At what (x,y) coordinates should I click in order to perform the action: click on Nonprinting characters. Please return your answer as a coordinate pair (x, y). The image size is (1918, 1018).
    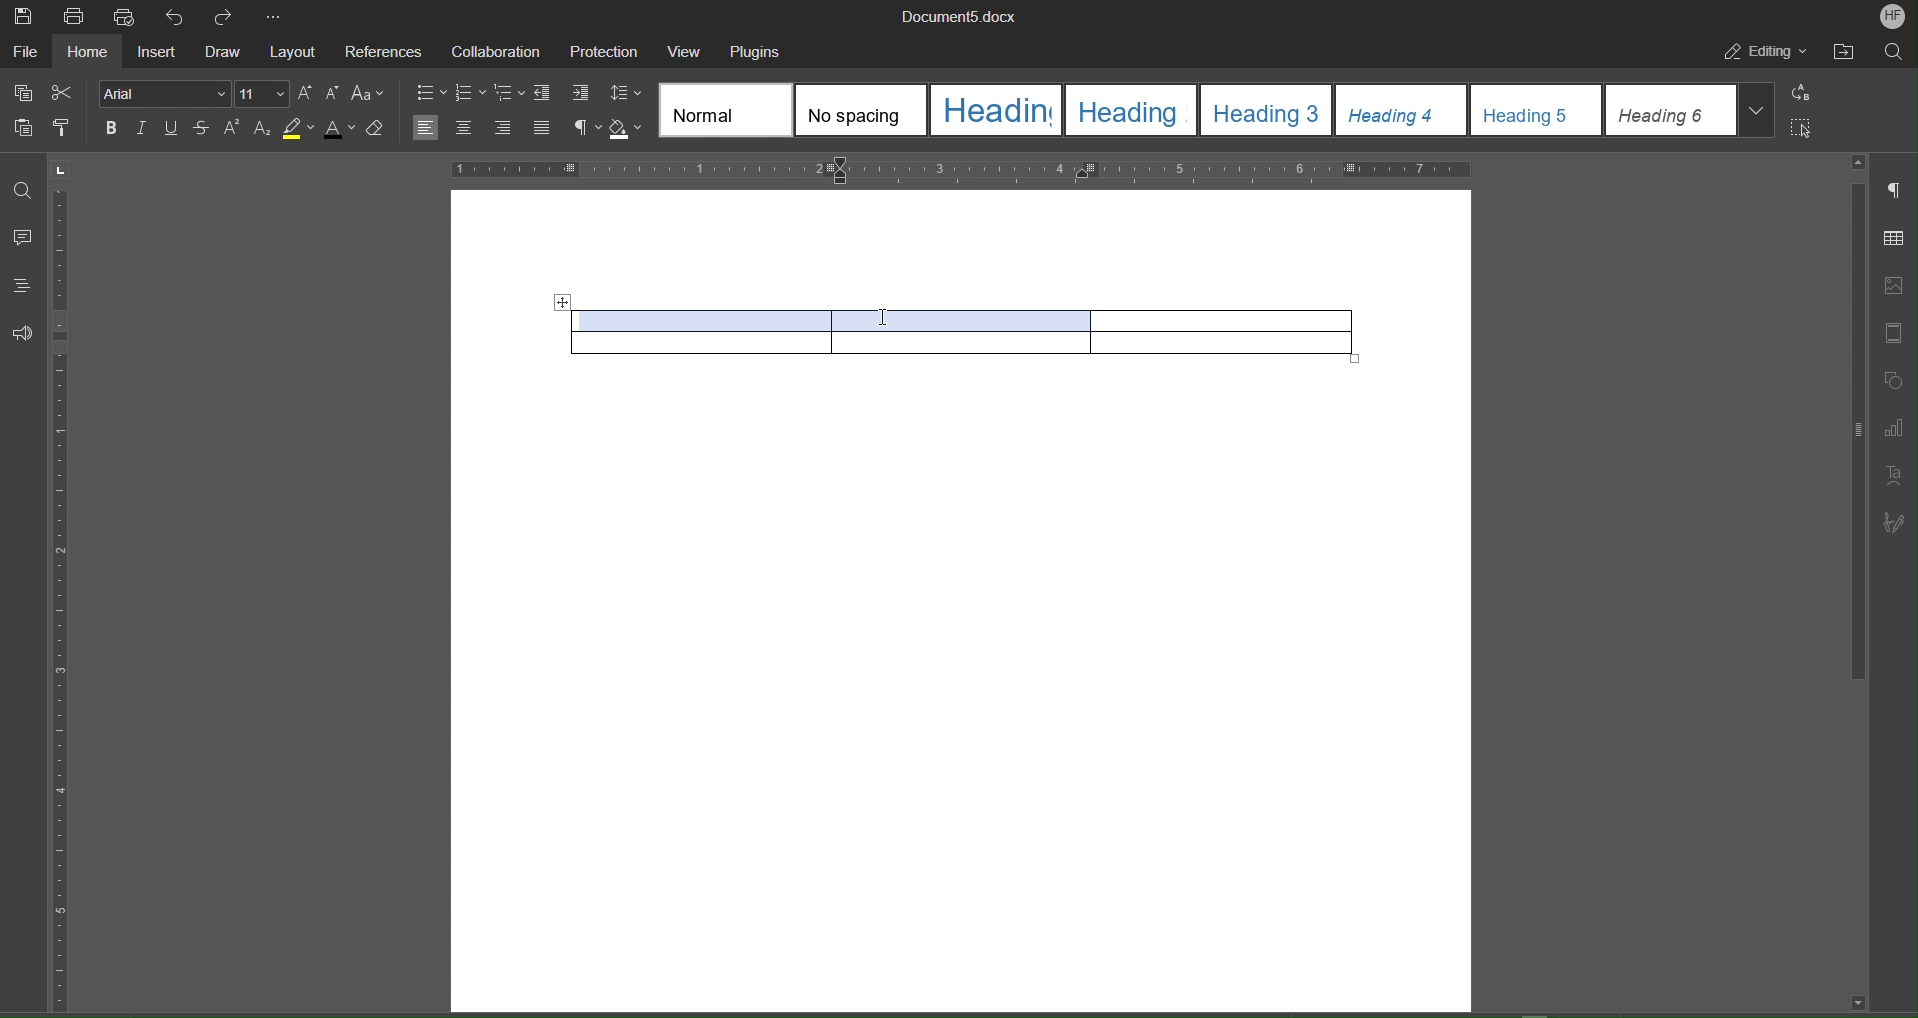
    Looking at the image, I should click on (586, 129).